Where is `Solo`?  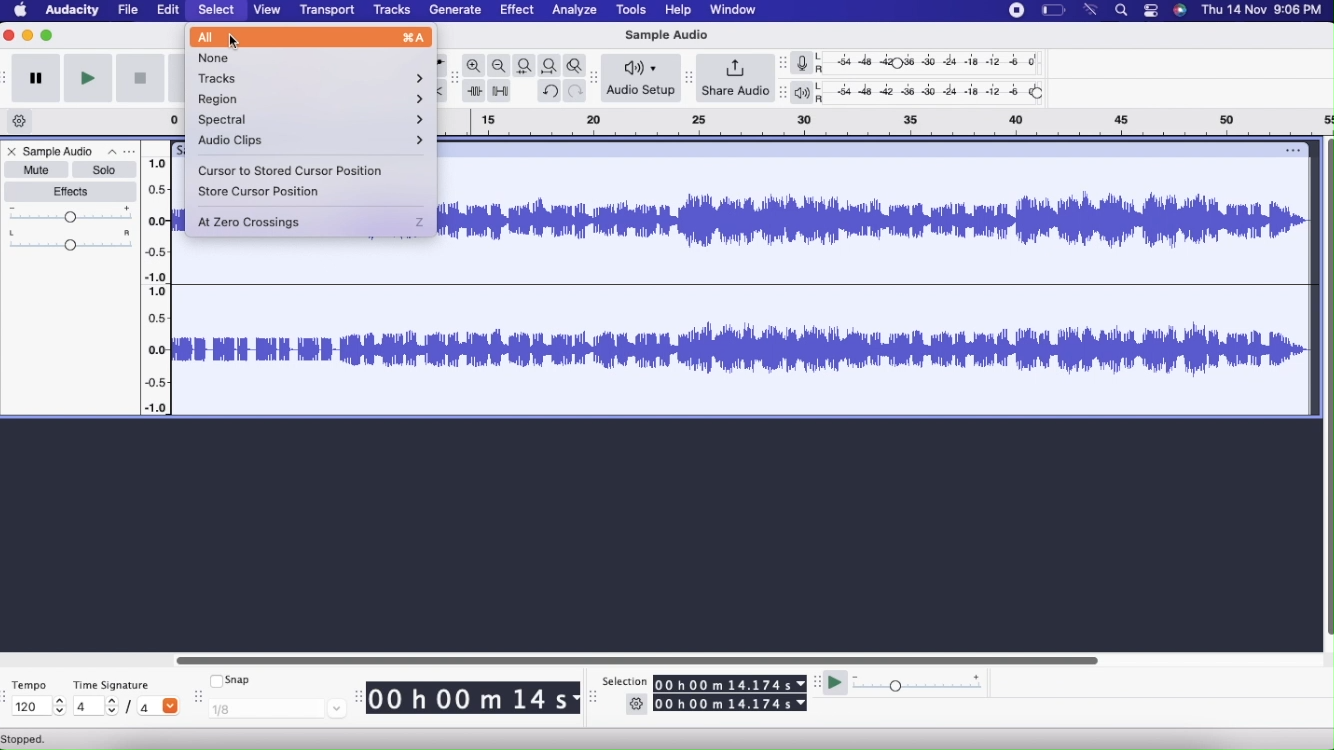 Solo is located at coordinates (105, 171).